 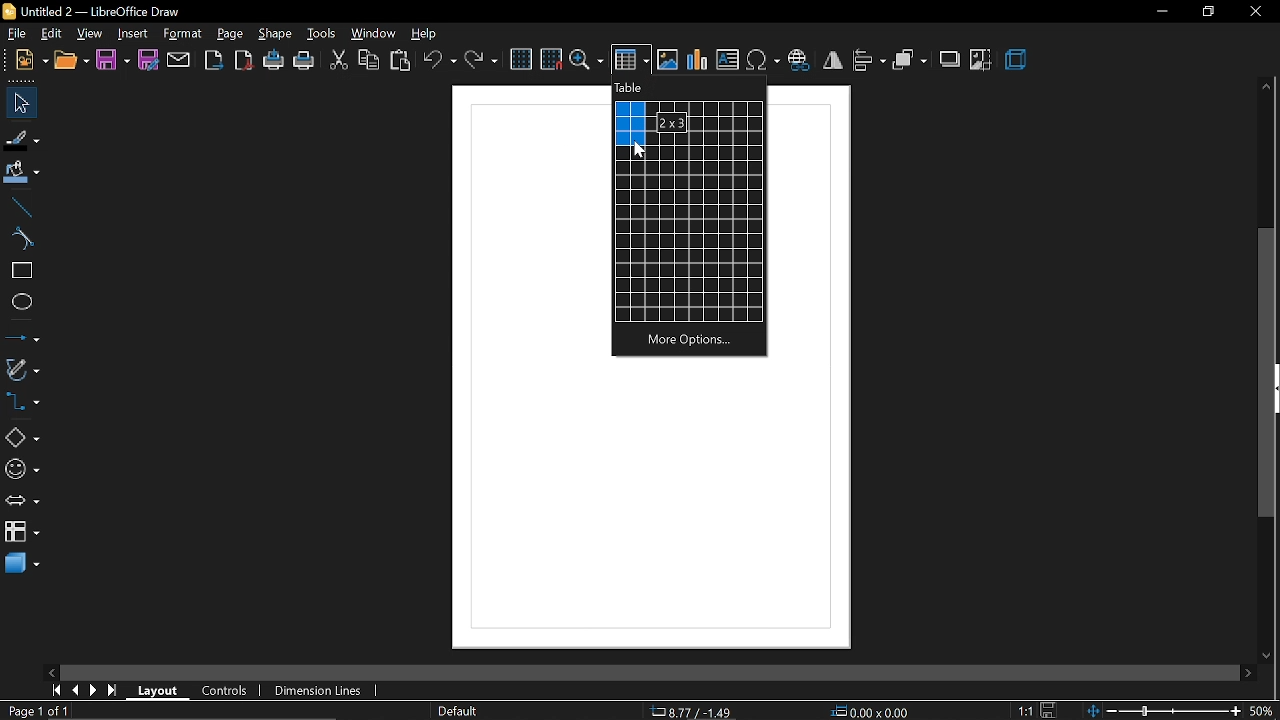 I want to click on previous page, so click(x=77, y=690).